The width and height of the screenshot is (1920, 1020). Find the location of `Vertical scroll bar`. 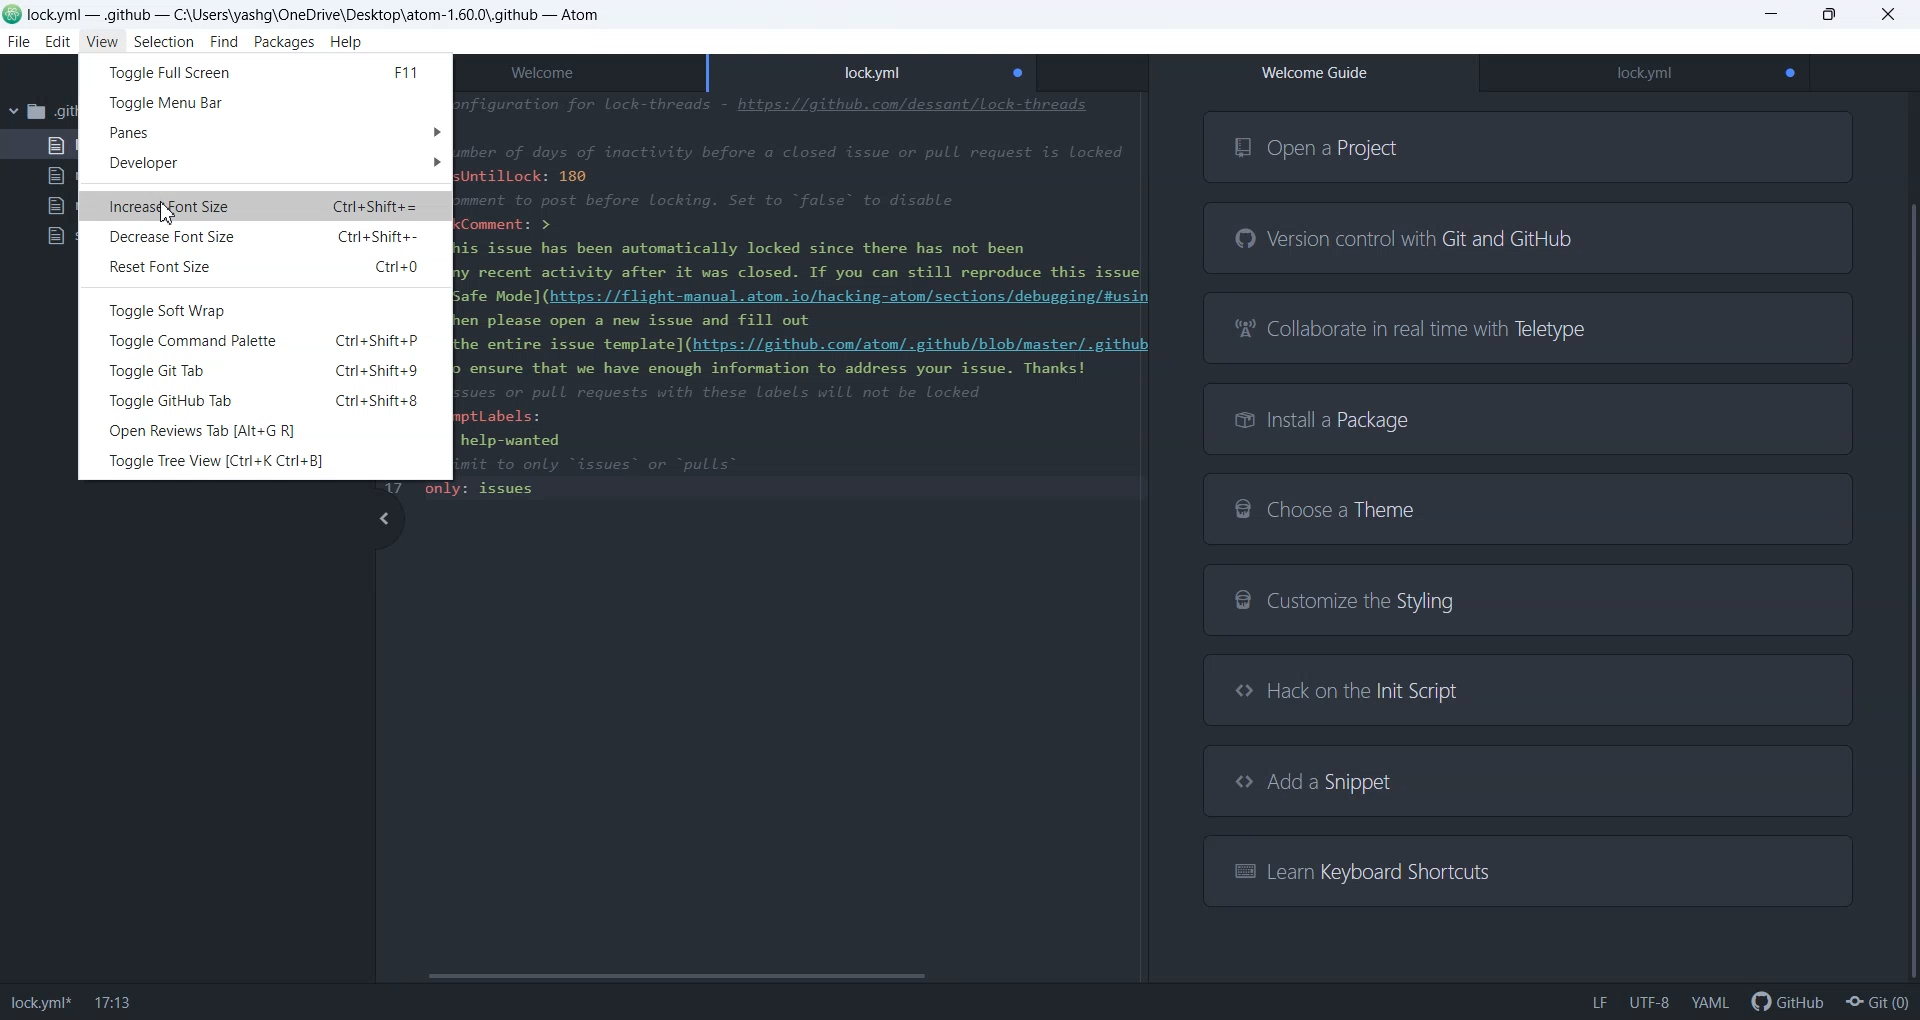

Vertical scroll bar is located at coordinates (1908, 541).